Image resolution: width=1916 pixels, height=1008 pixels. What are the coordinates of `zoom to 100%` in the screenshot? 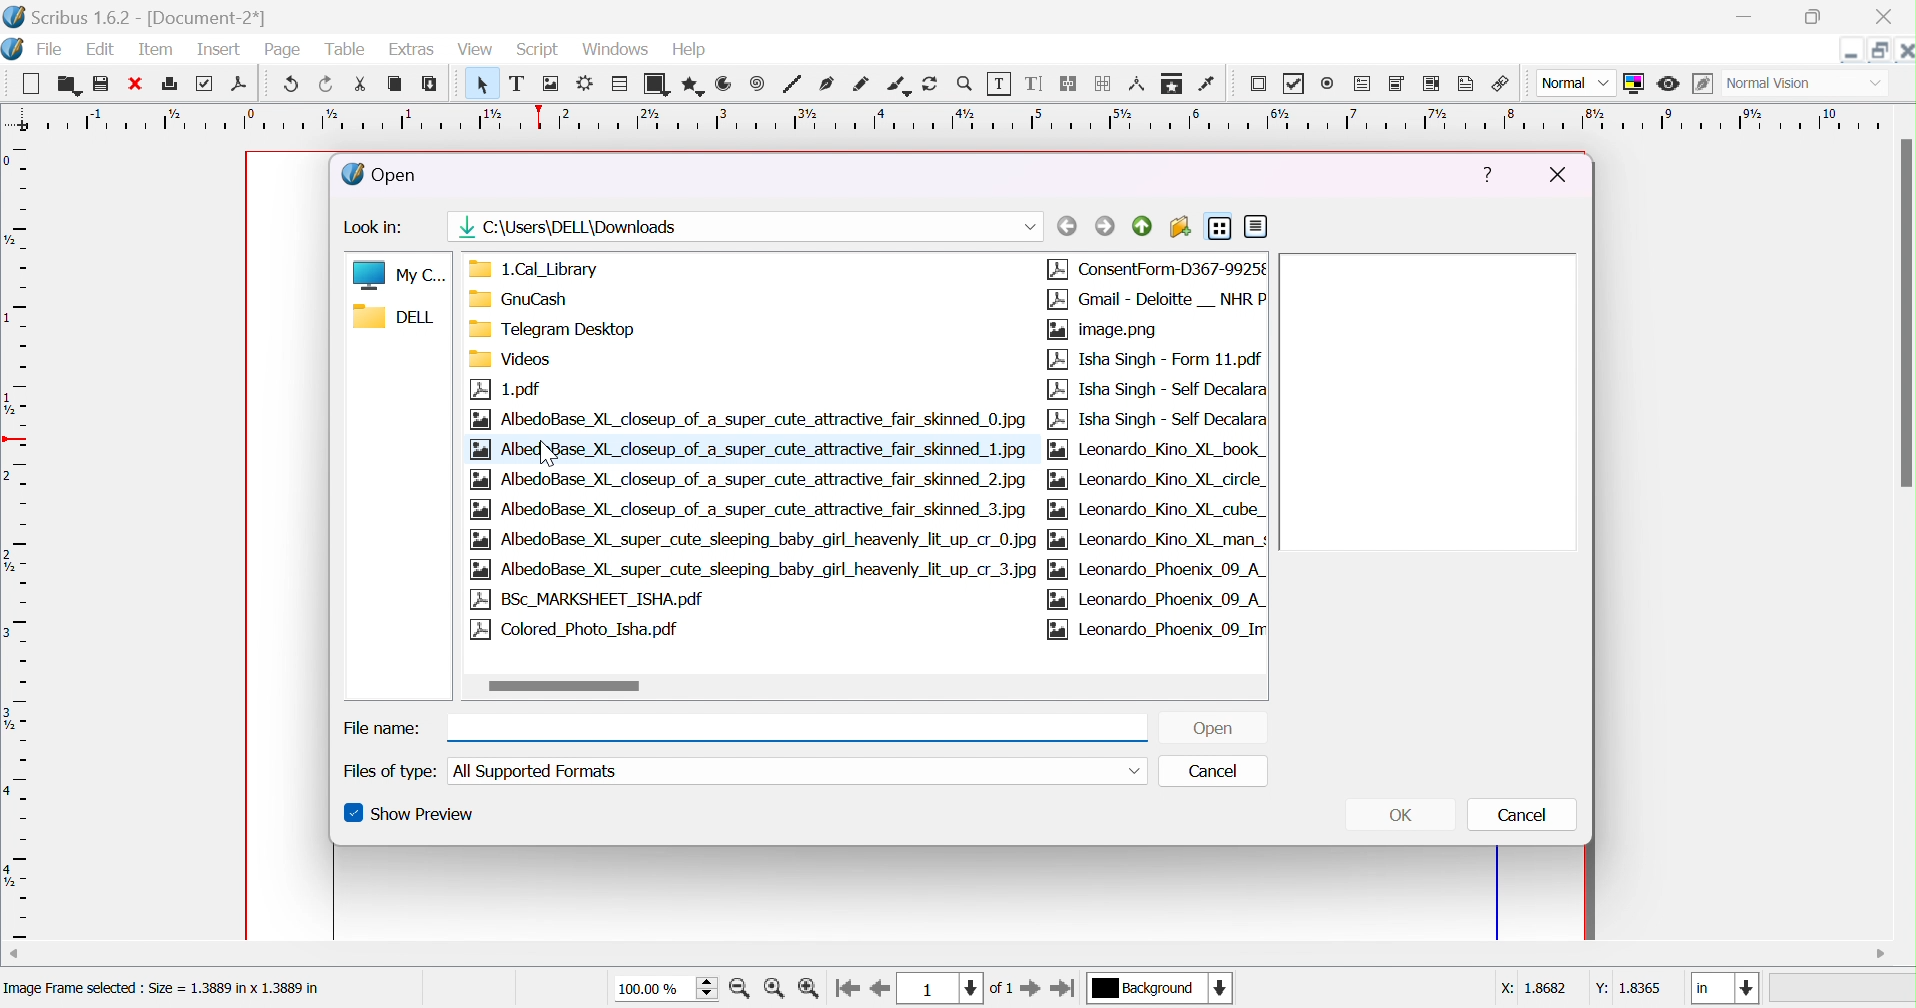 It's located at (776, 989).